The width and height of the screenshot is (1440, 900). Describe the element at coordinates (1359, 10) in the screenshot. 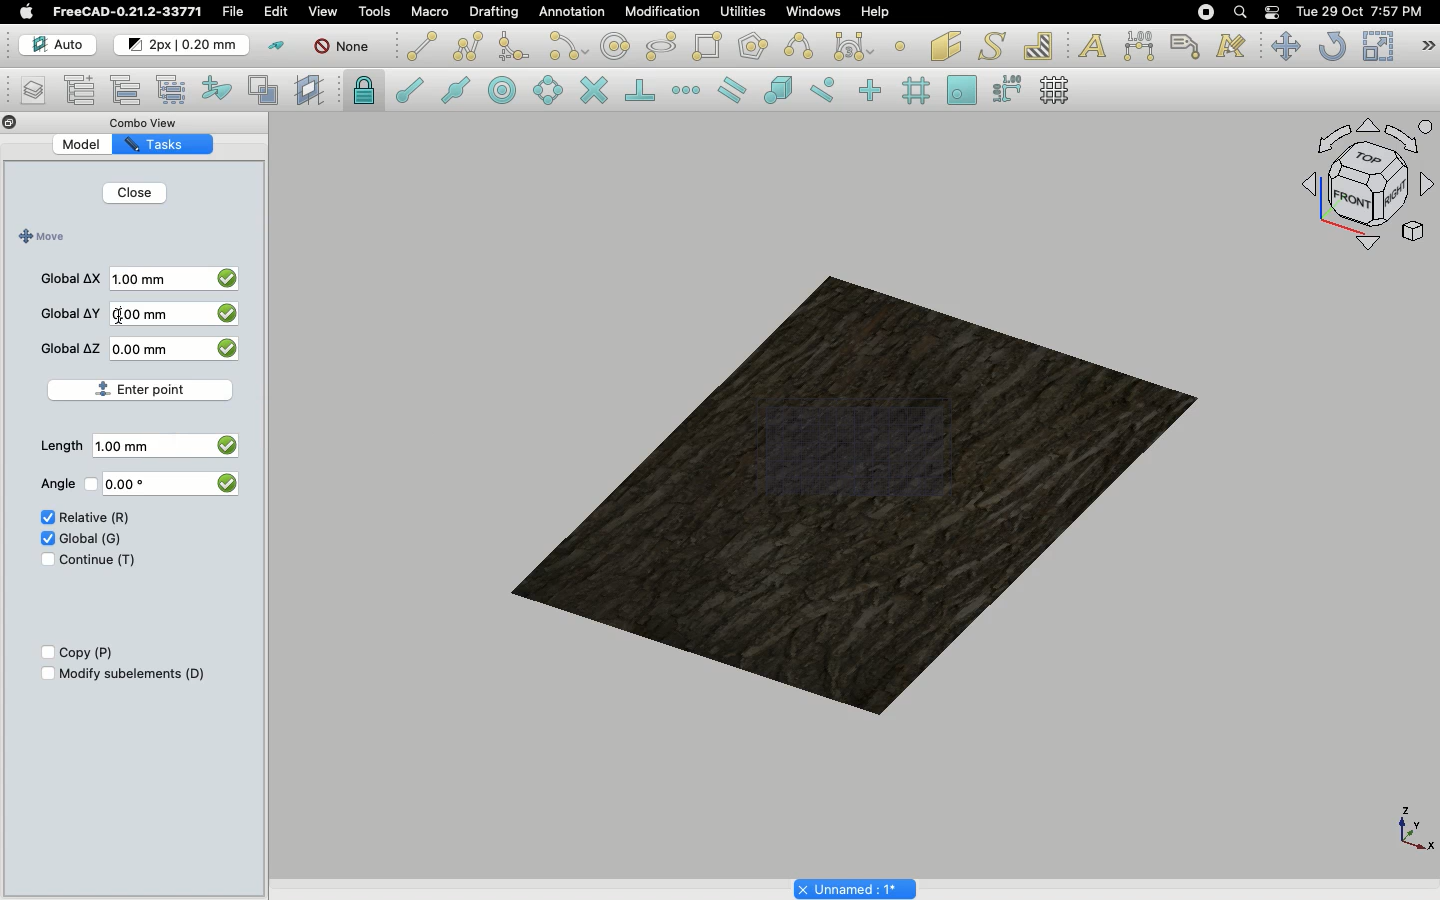

I see `Date/time` at that location.